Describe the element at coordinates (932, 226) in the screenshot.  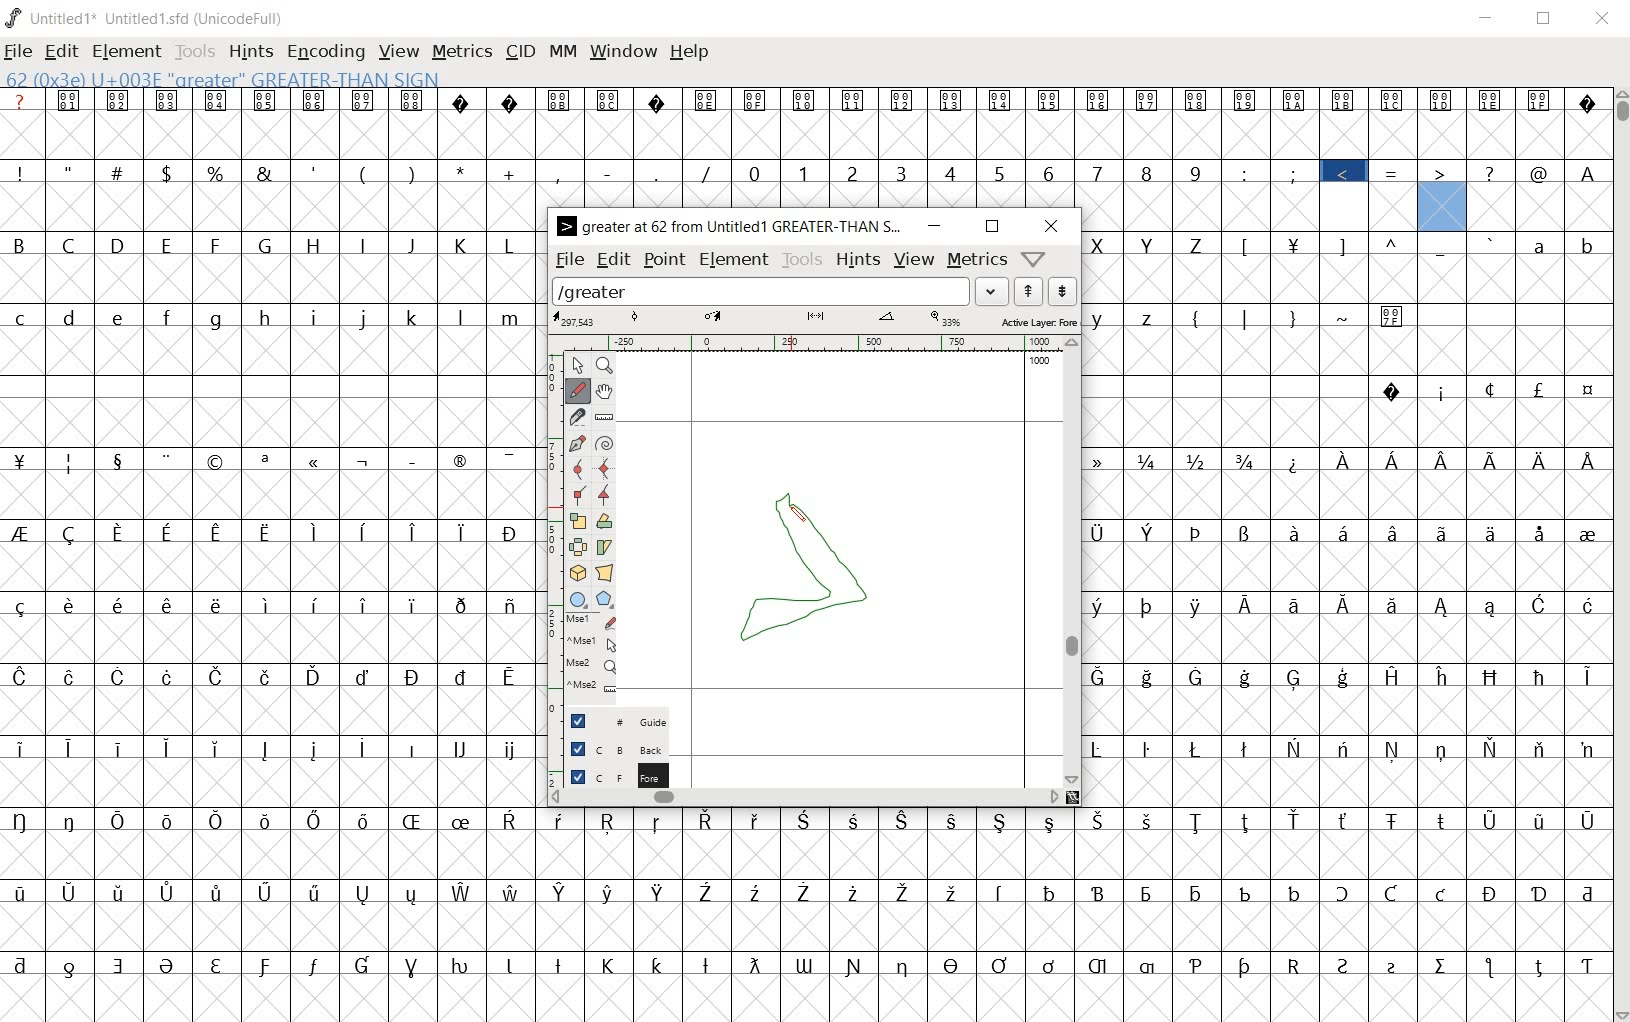
I see `minimize` at that location.